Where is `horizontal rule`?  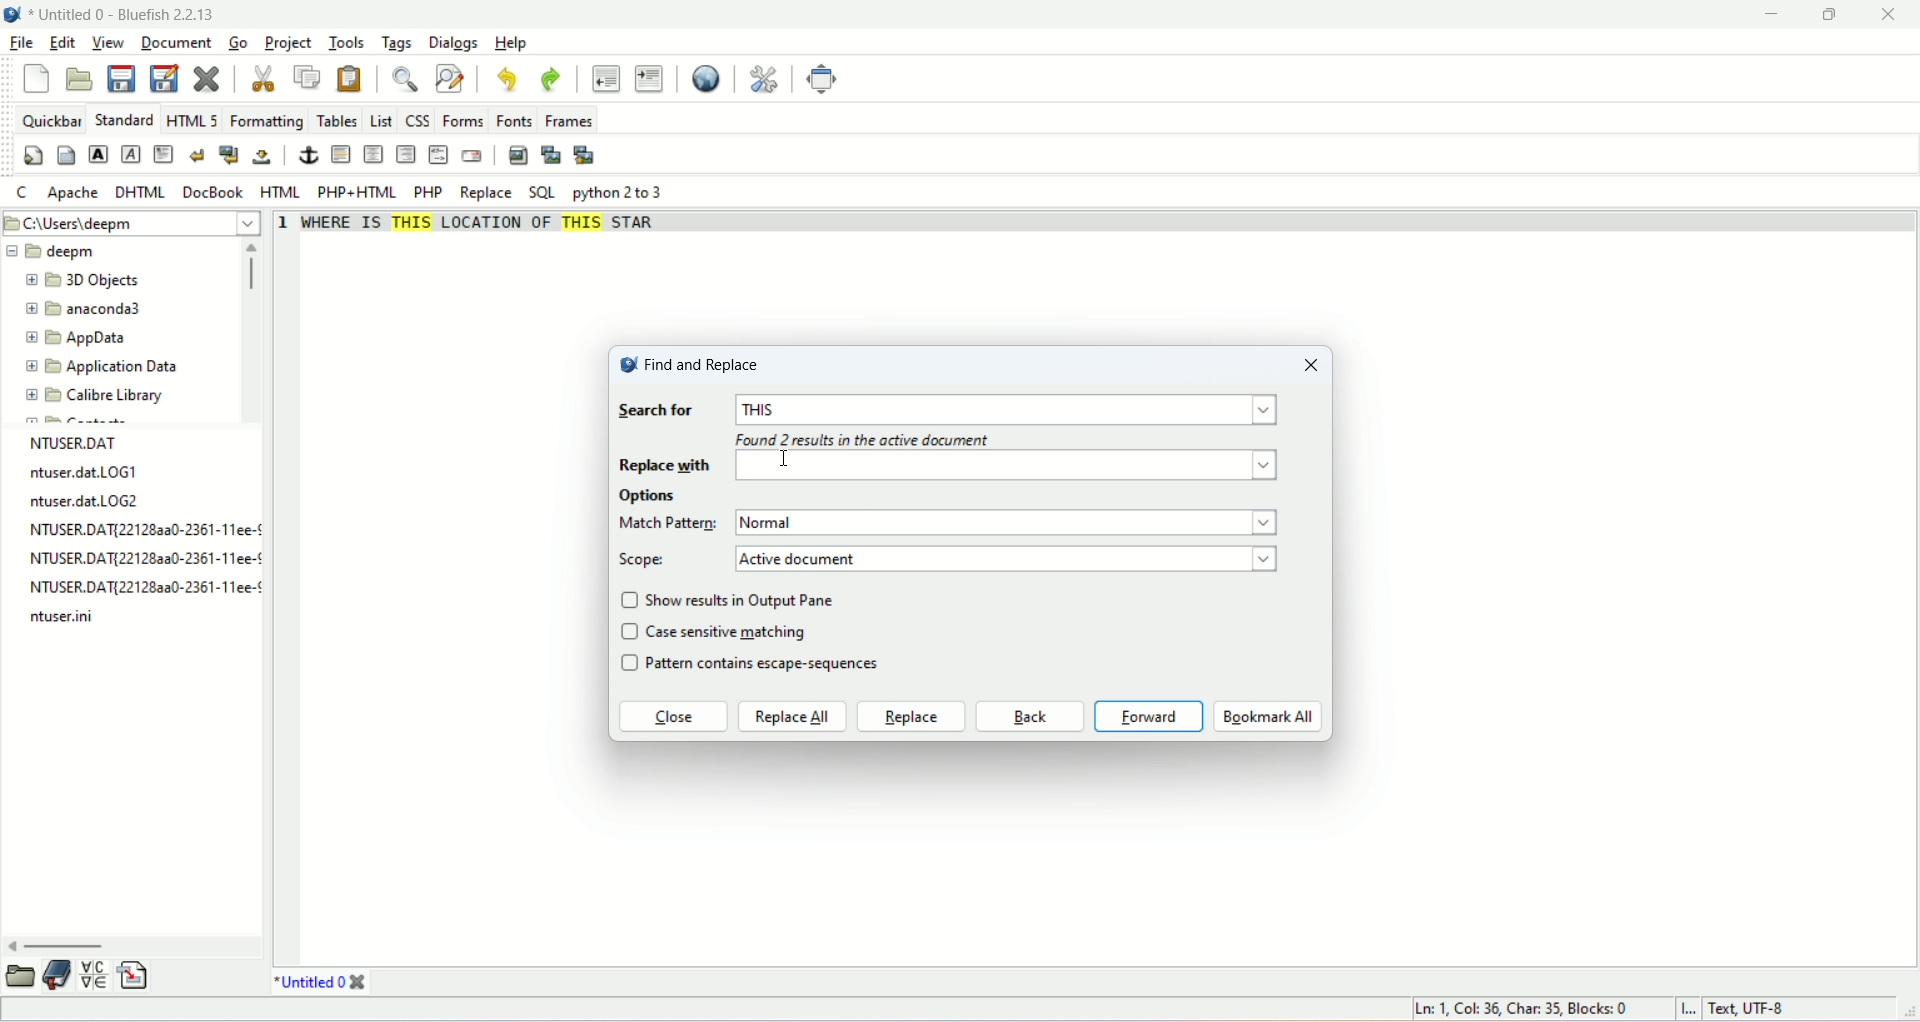
horizontal rule is located at coordinates (343, 154).